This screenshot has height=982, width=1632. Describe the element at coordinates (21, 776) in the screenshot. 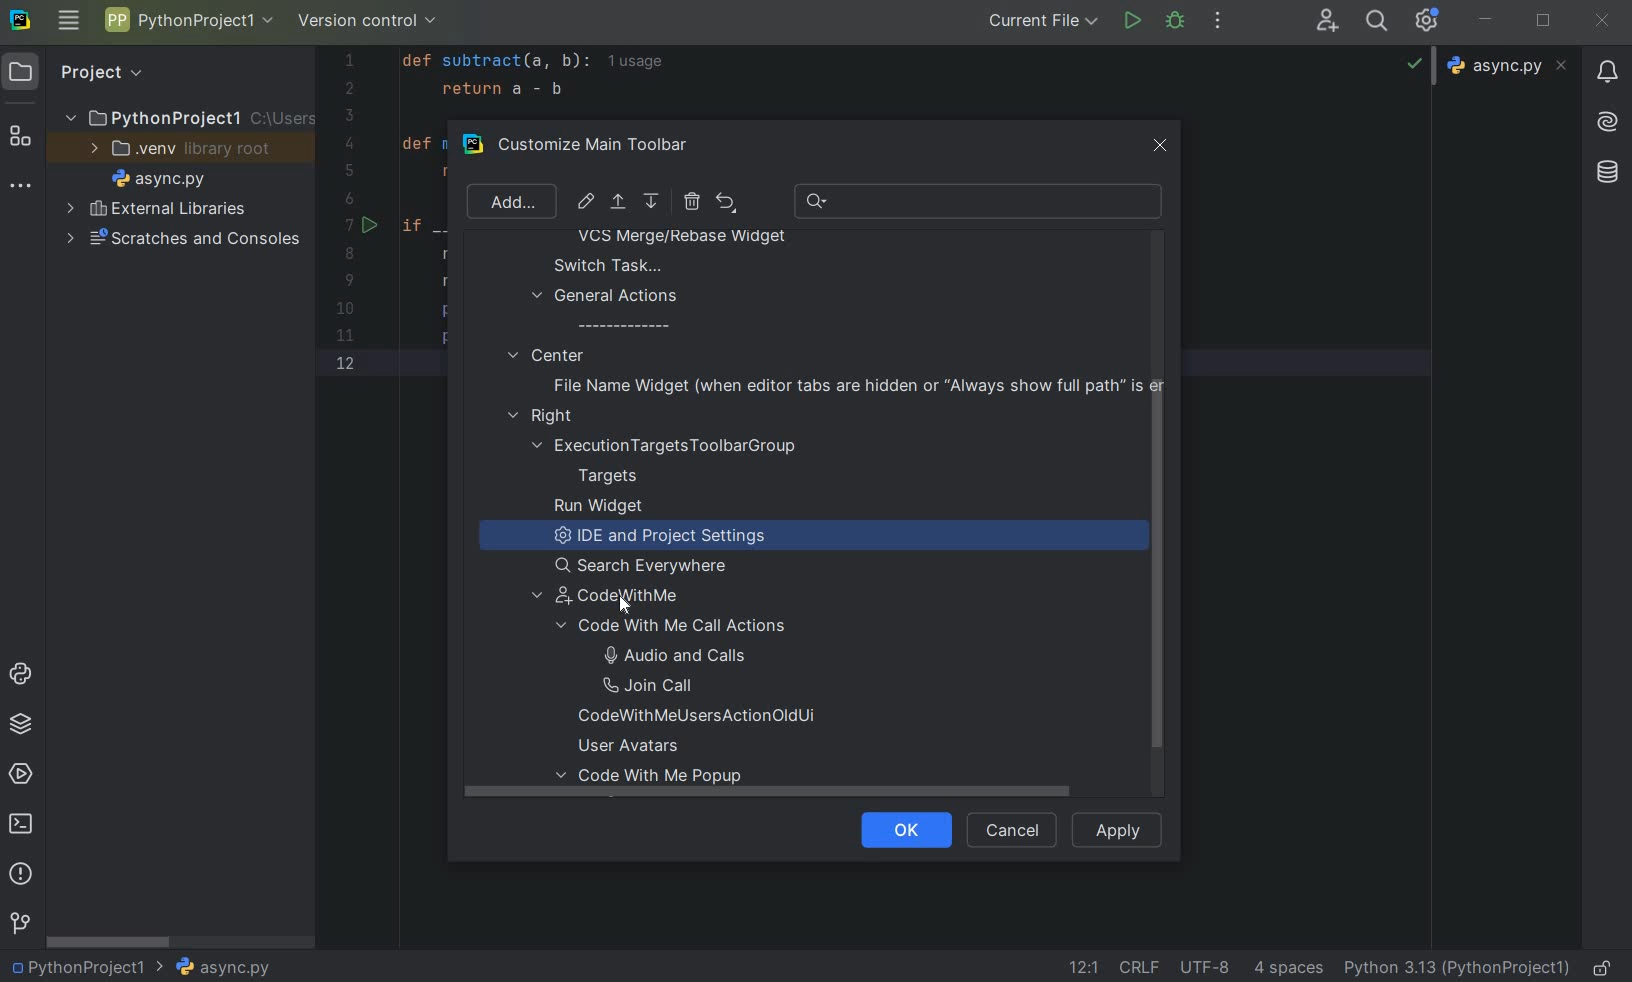

I see `SERVICES` at that location.